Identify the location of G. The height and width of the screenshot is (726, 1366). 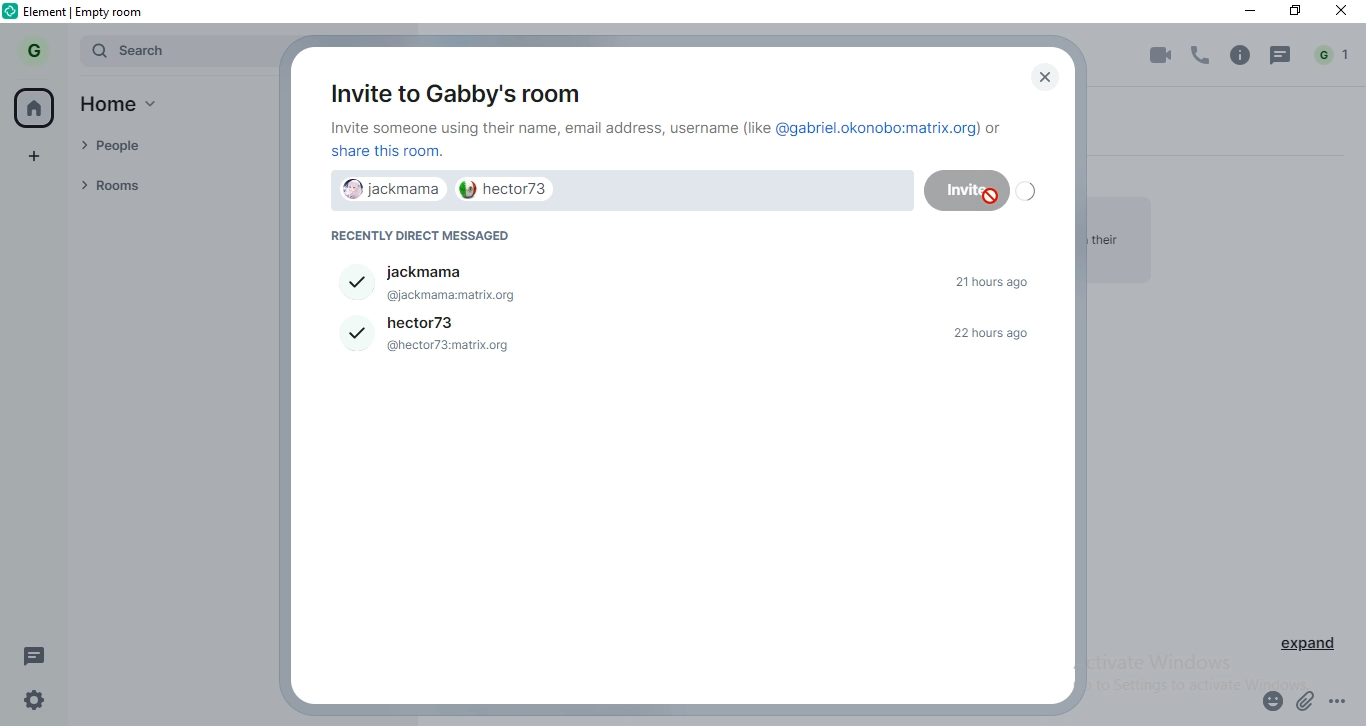
(37, 50).